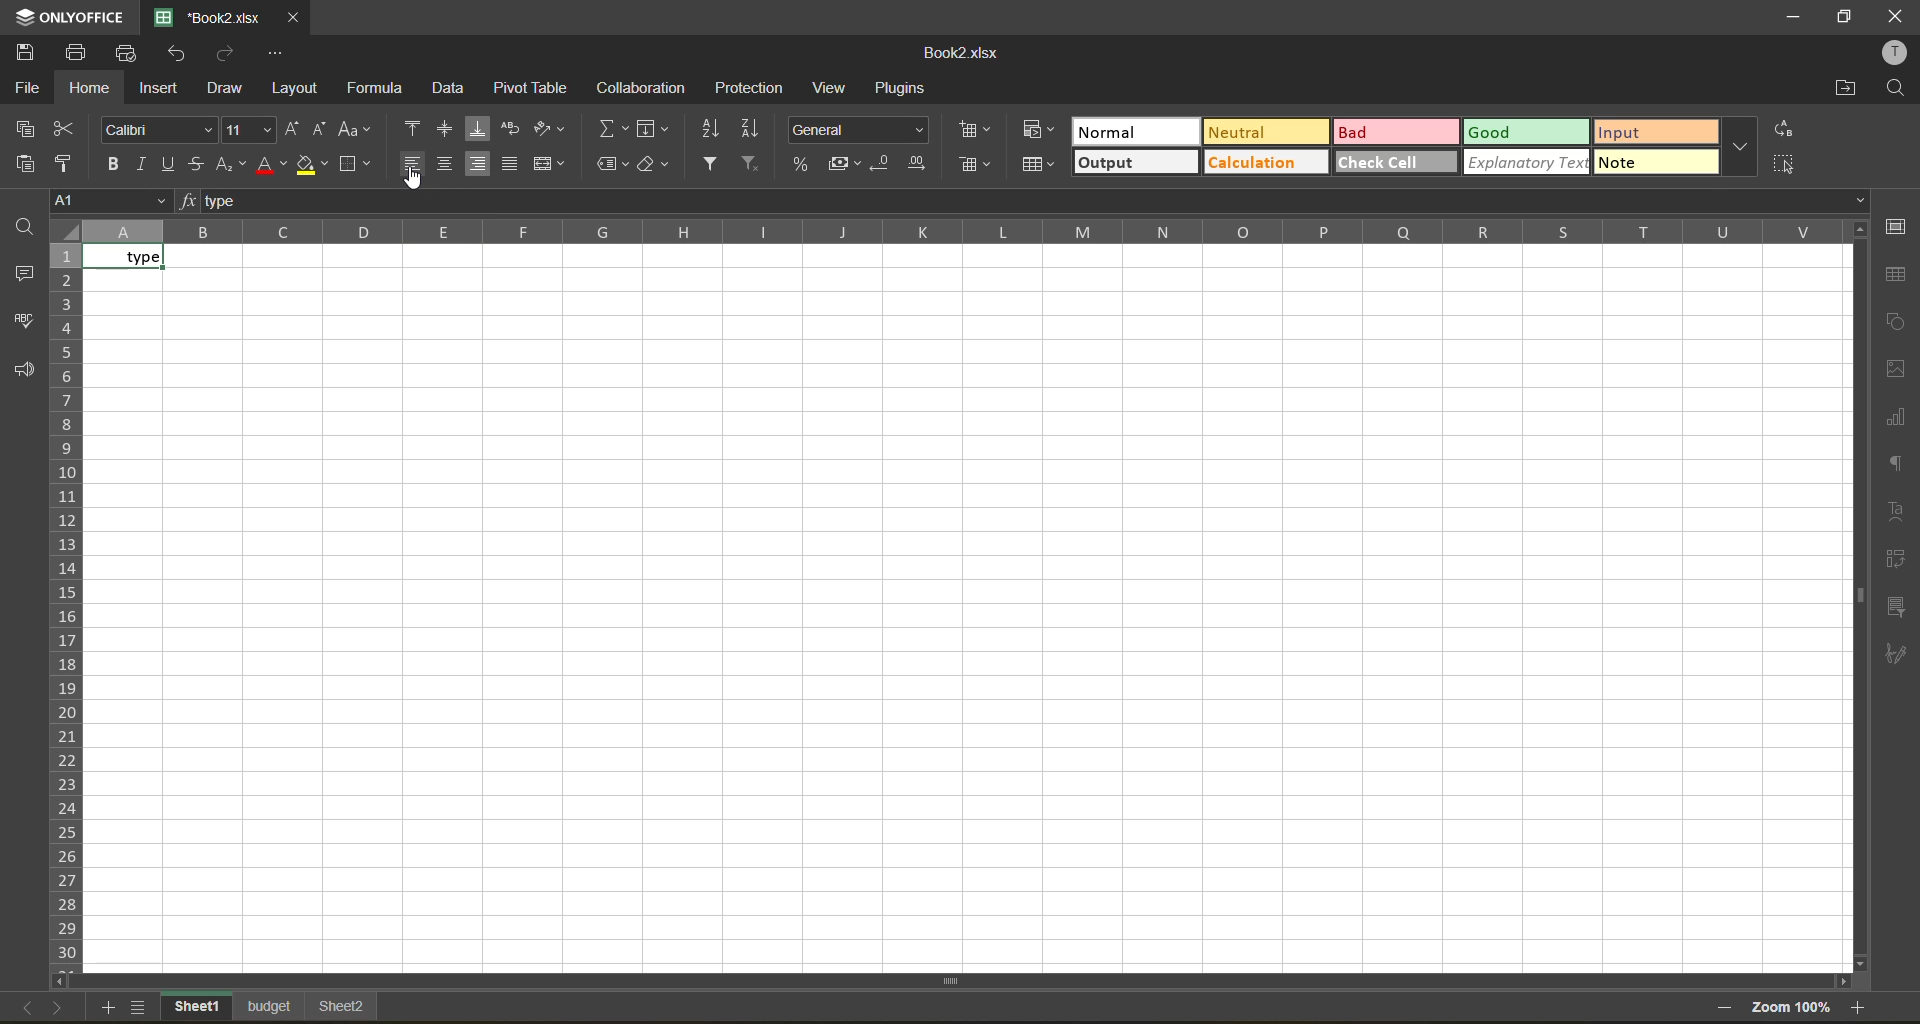  What do you see at coordinates (22, 1007) in the screenshot?
I see `back` at bounding box center [22, 1007].